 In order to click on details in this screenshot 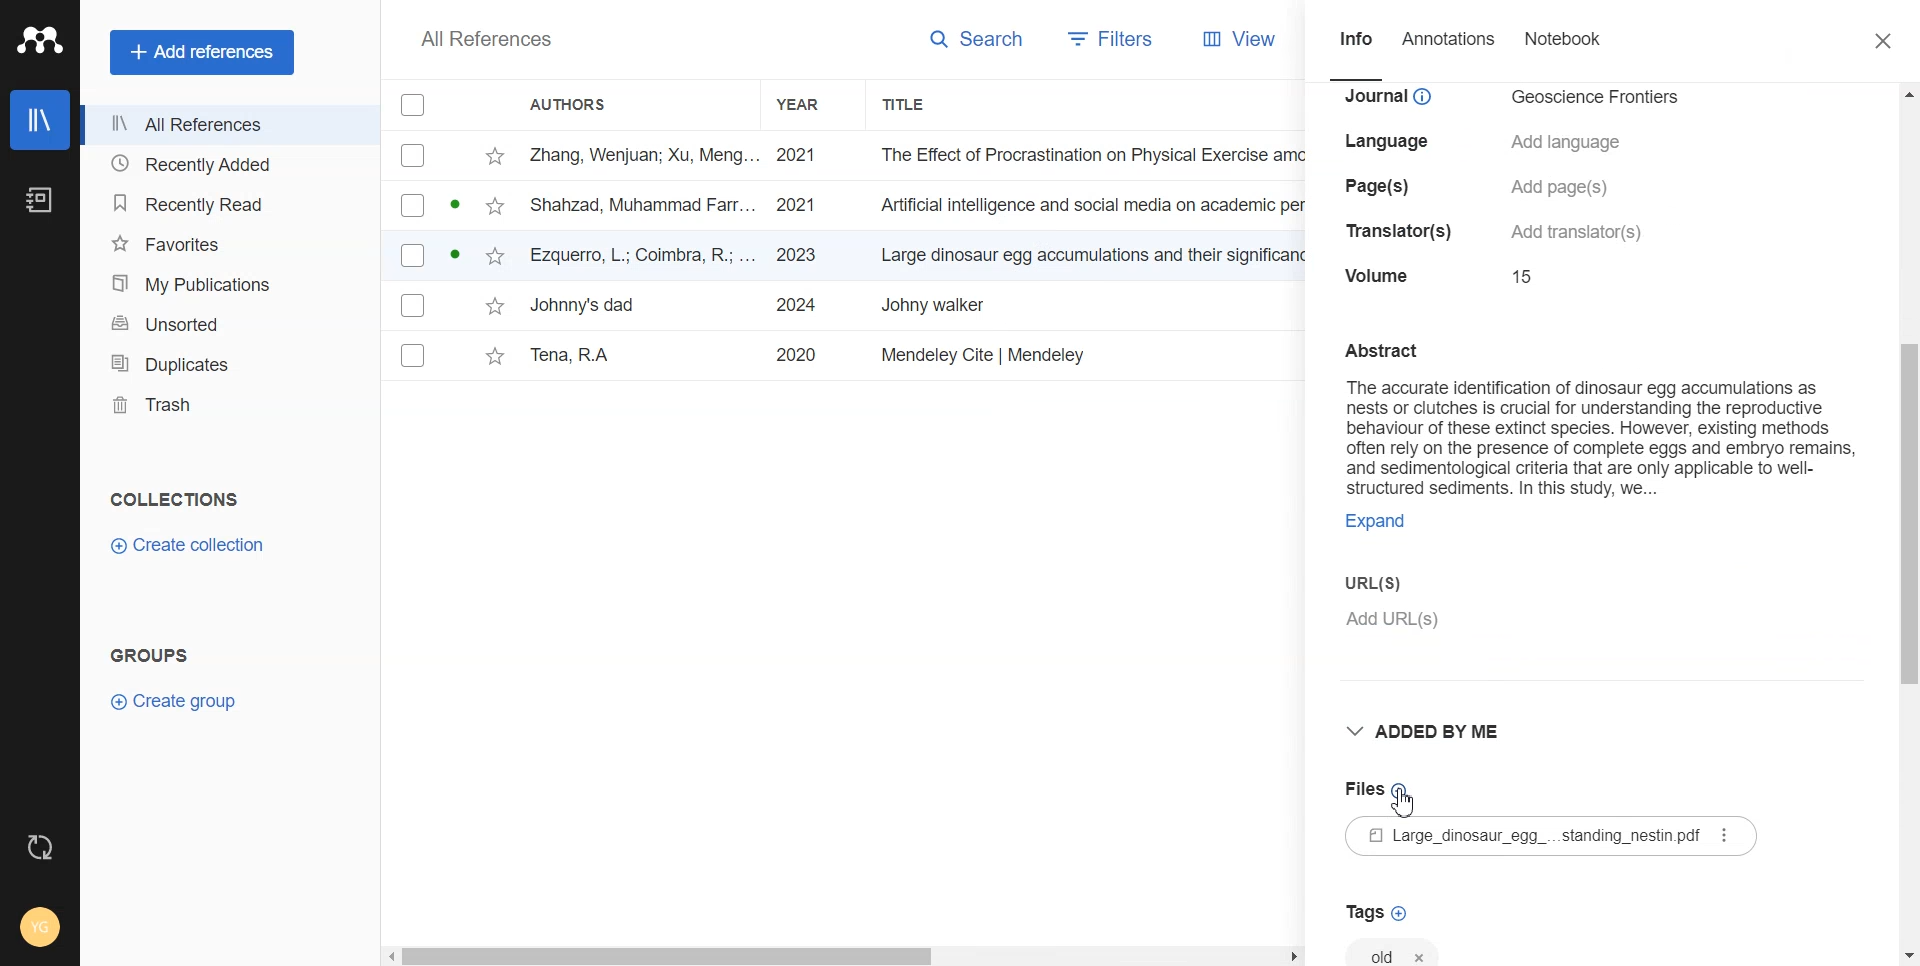, I will do `click(1568, 143)`.